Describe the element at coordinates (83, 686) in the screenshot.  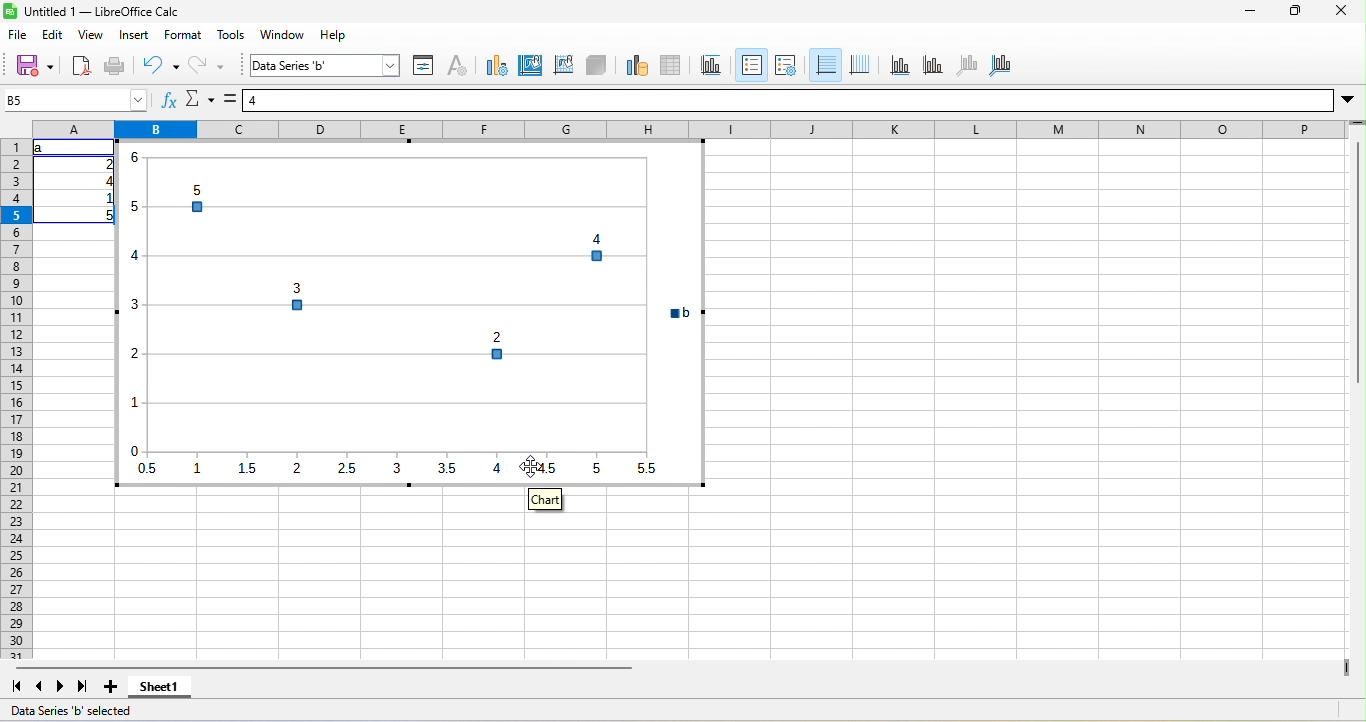
I see `last sheet` at that location.